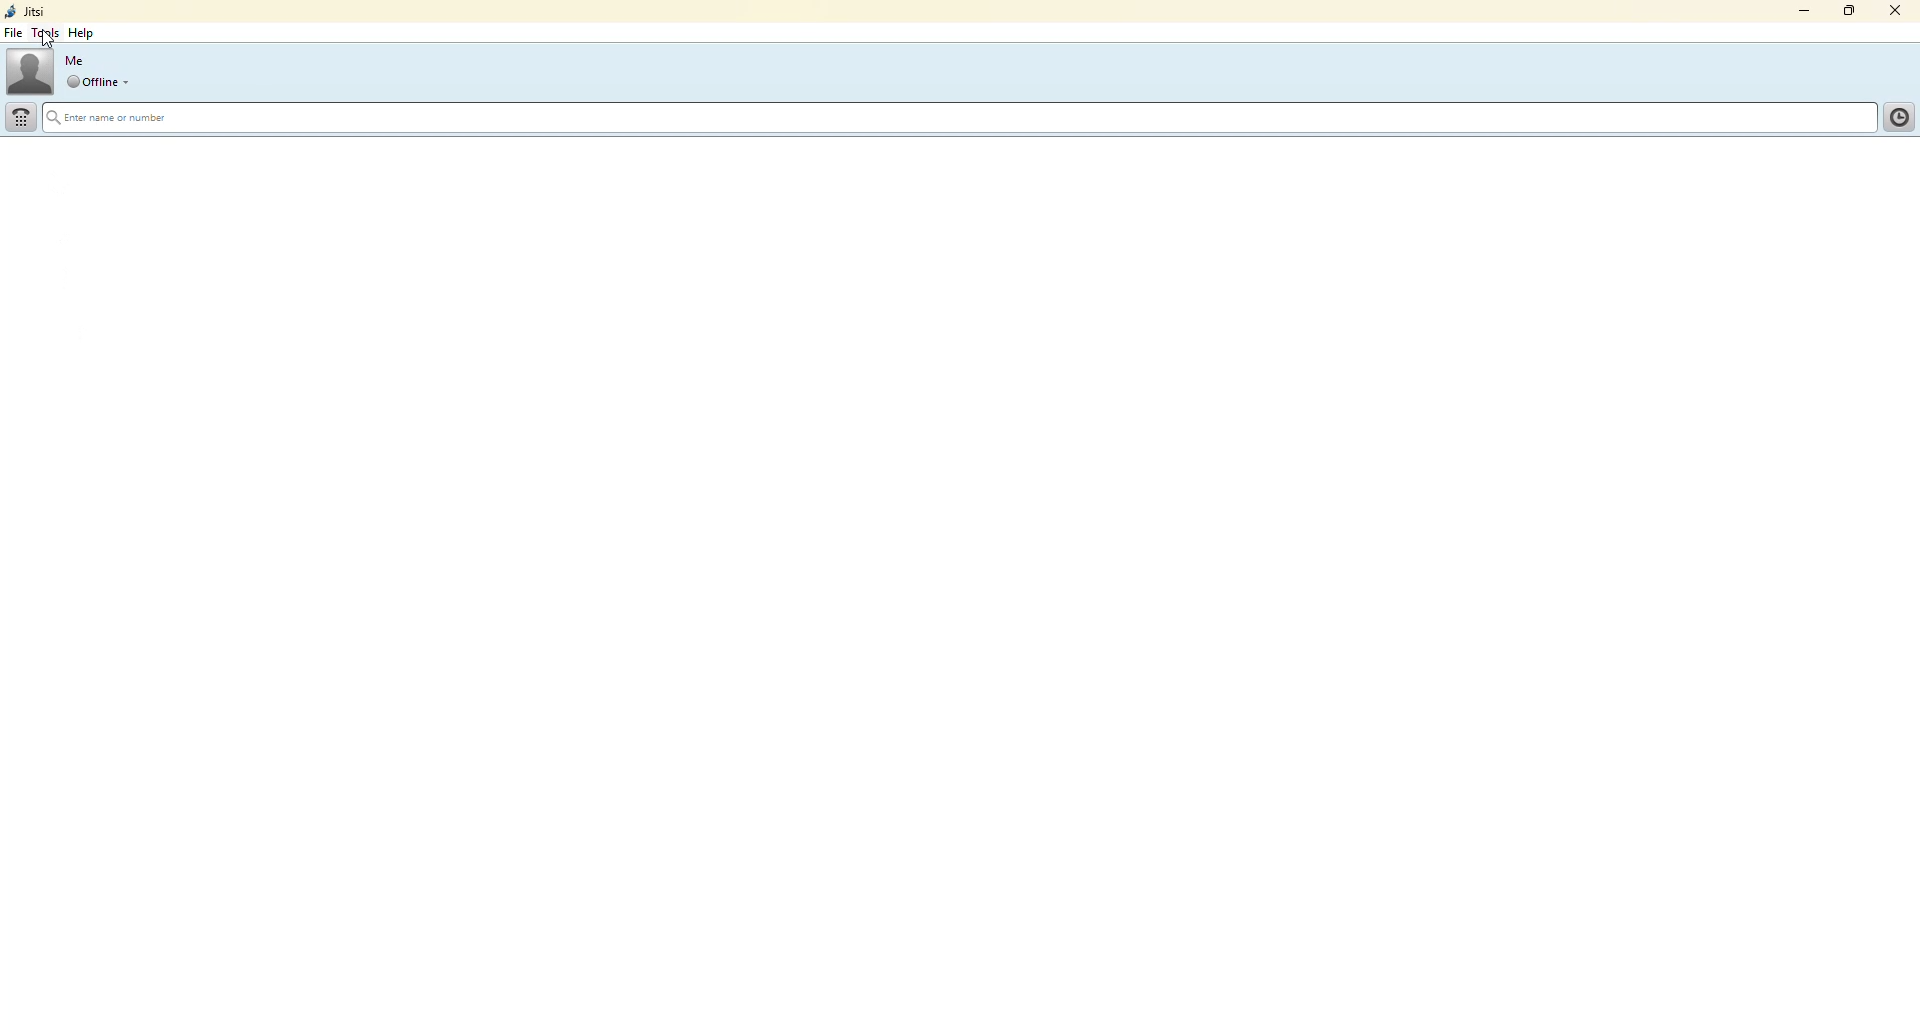 This screenshot has width=1920, height=1032. Describe the element at coordinates (132, 81) in the screenshot. I see `offline` at that location.